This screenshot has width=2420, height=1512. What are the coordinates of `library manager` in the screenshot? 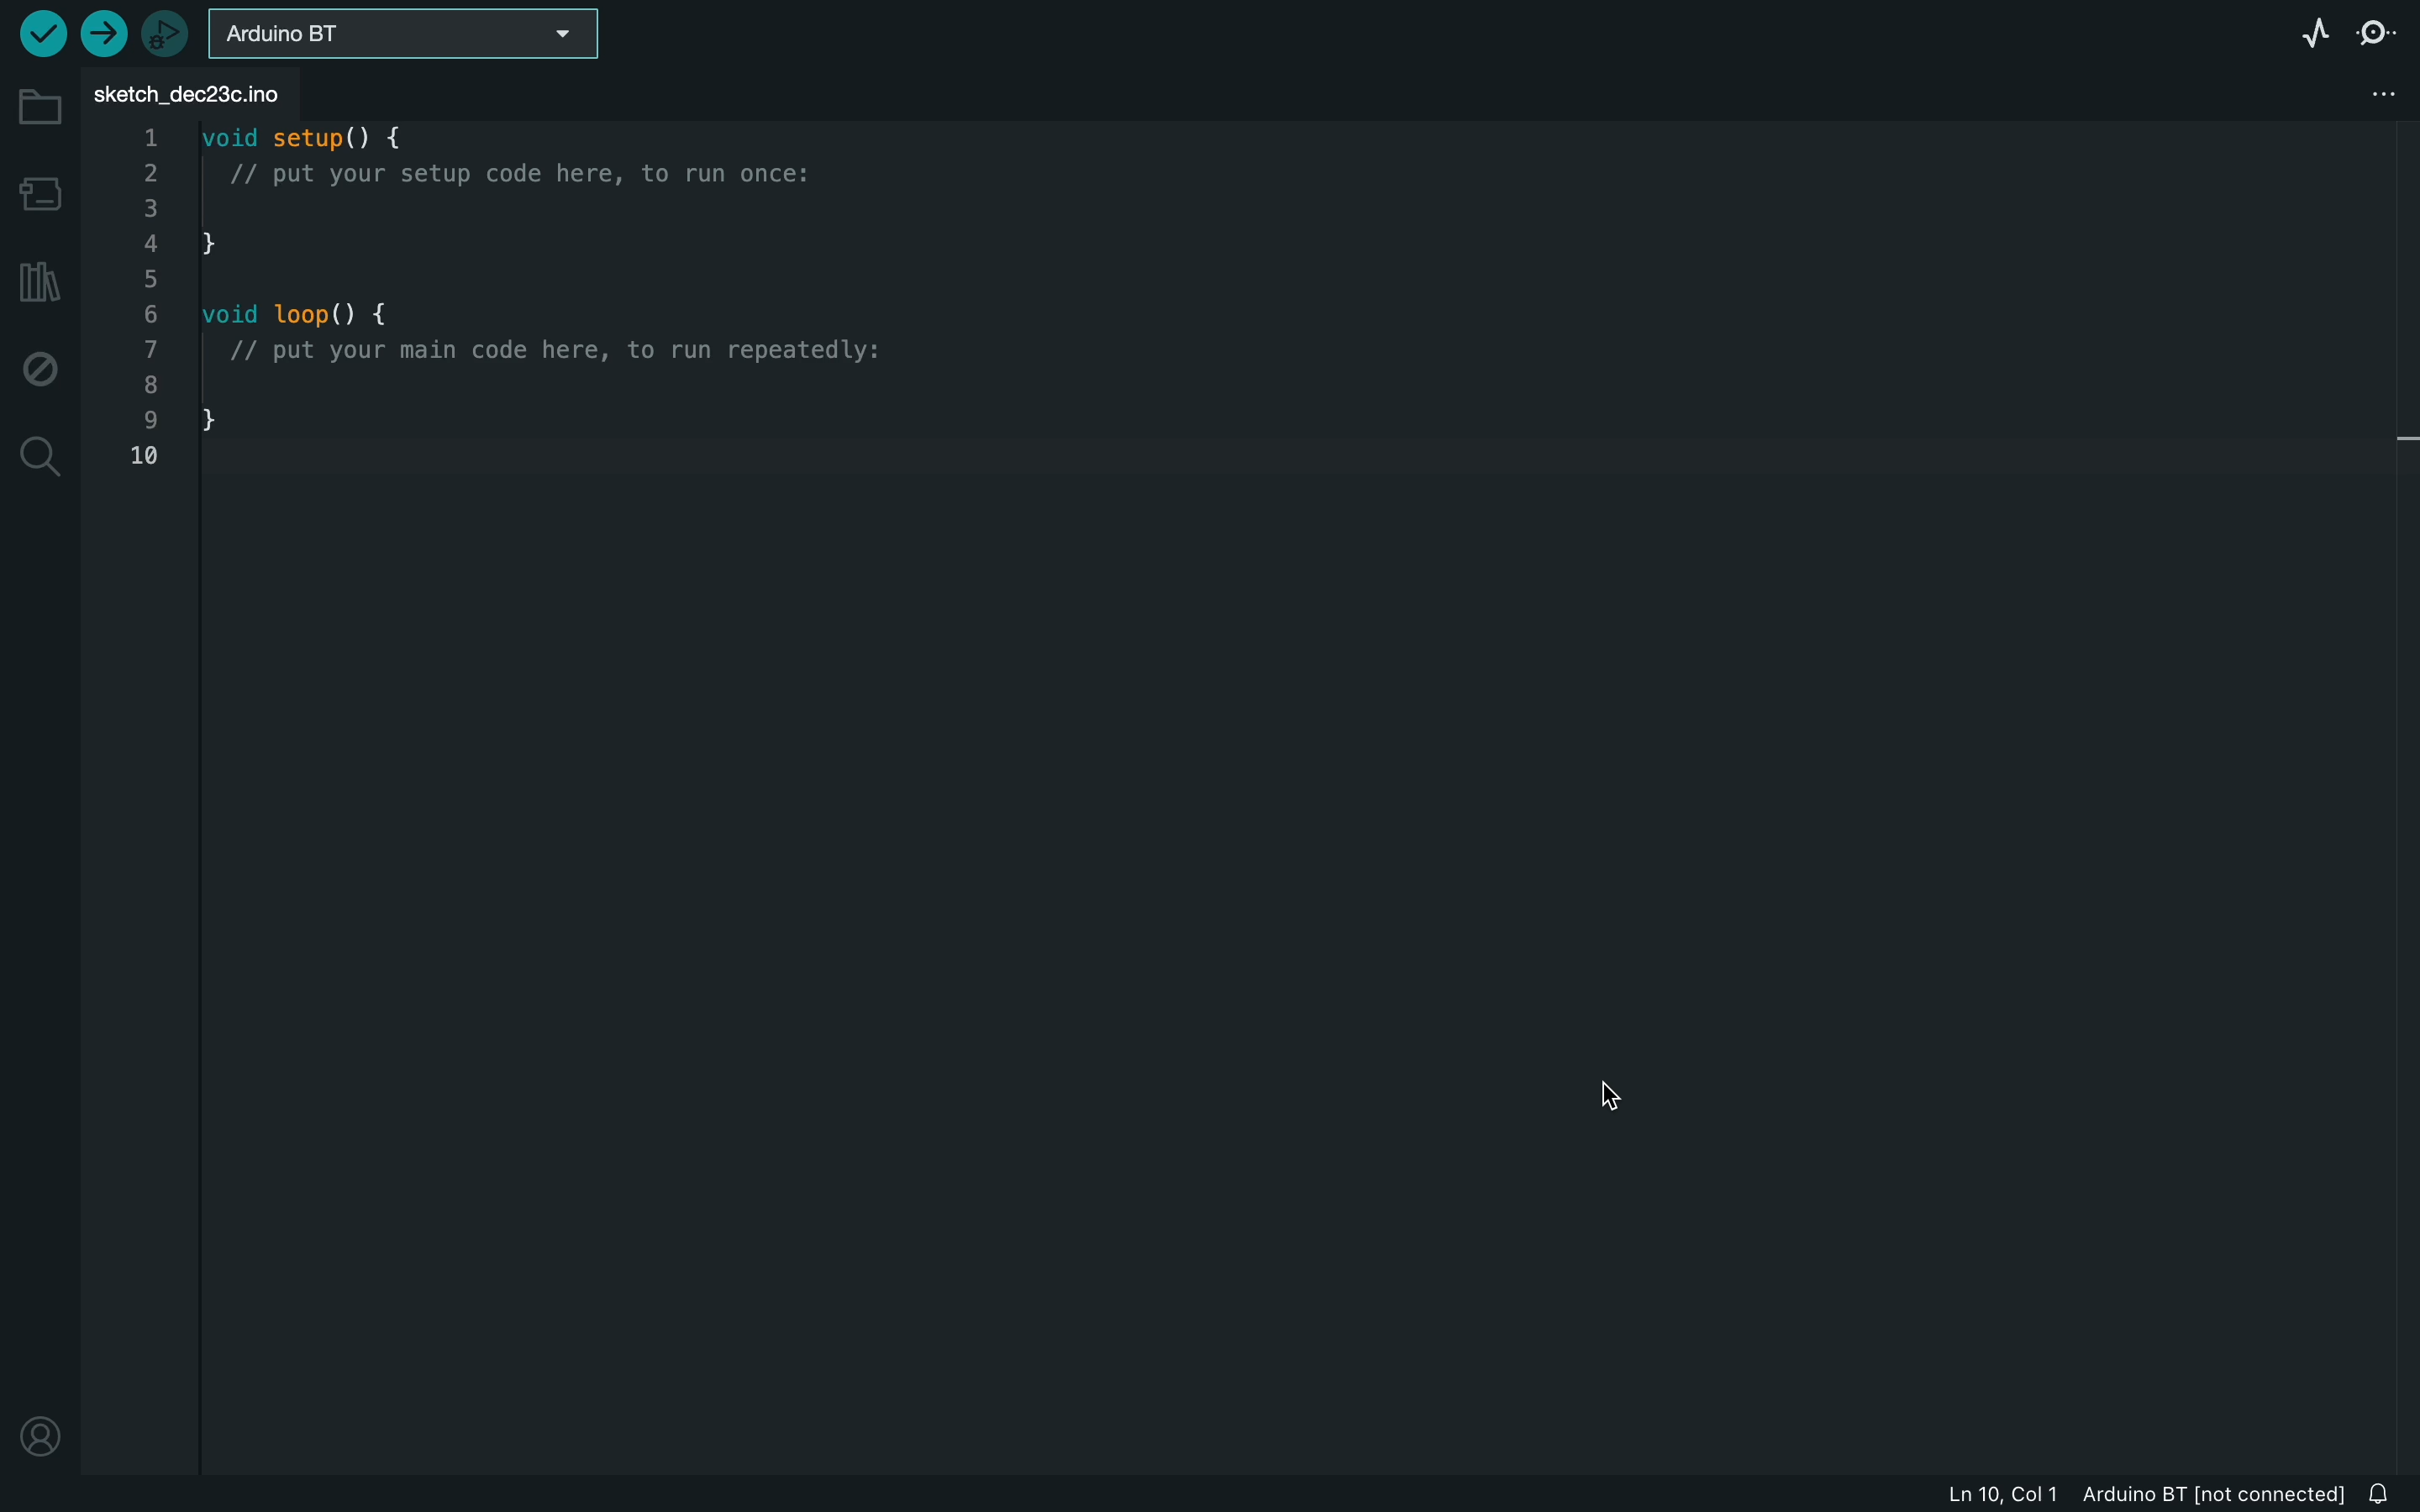 It's located at (38, 284).